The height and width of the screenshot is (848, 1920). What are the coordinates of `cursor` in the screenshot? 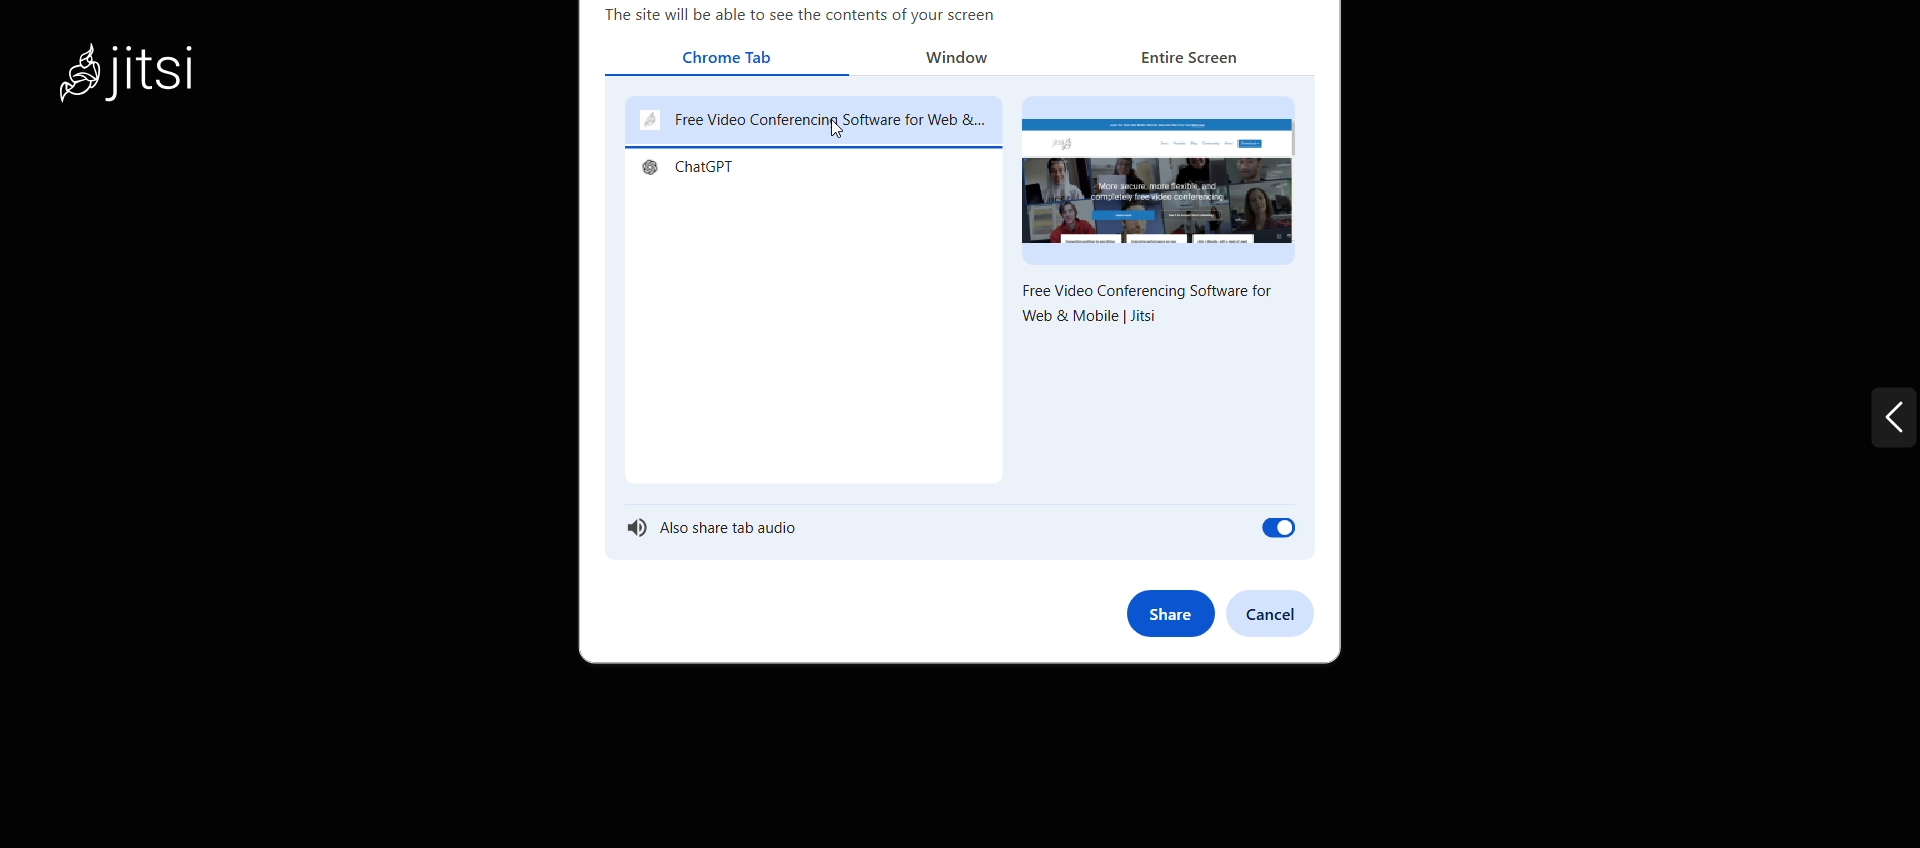 It's located at (836, 131).